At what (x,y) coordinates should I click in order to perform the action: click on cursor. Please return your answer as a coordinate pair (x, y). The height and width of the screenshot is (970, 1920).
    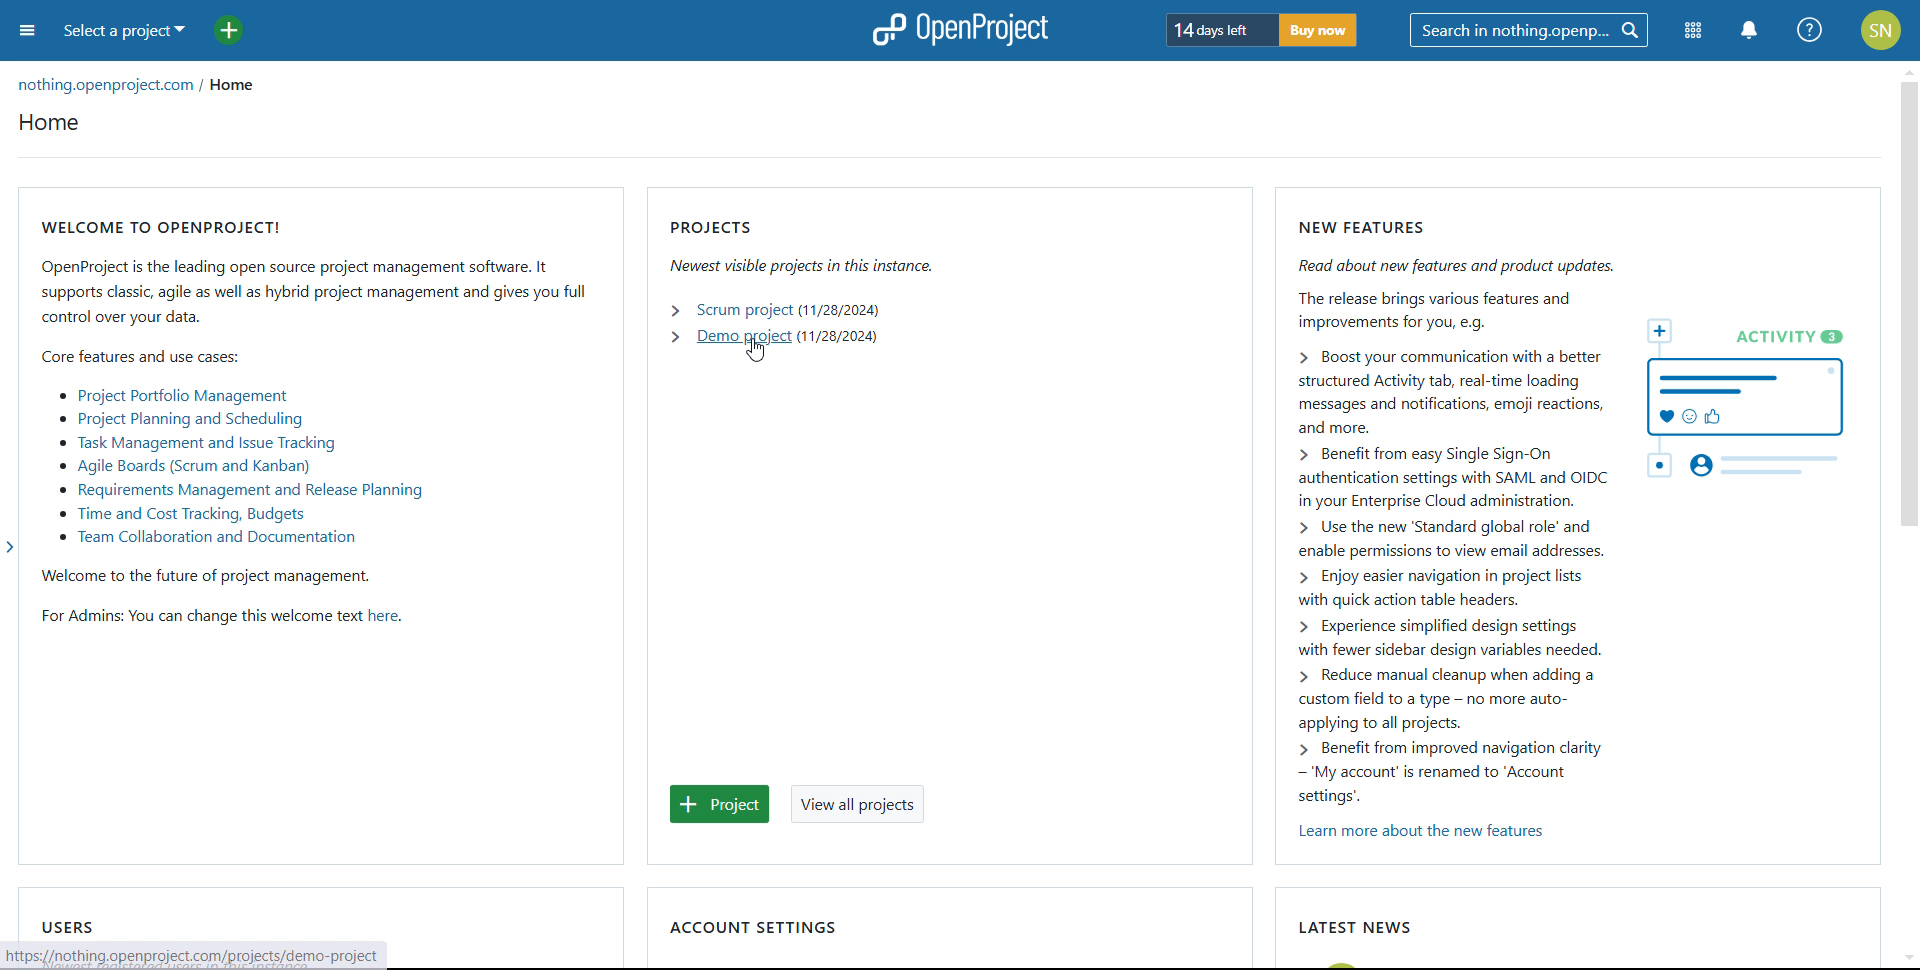
    Looking at the image, I should click on (758, 351).